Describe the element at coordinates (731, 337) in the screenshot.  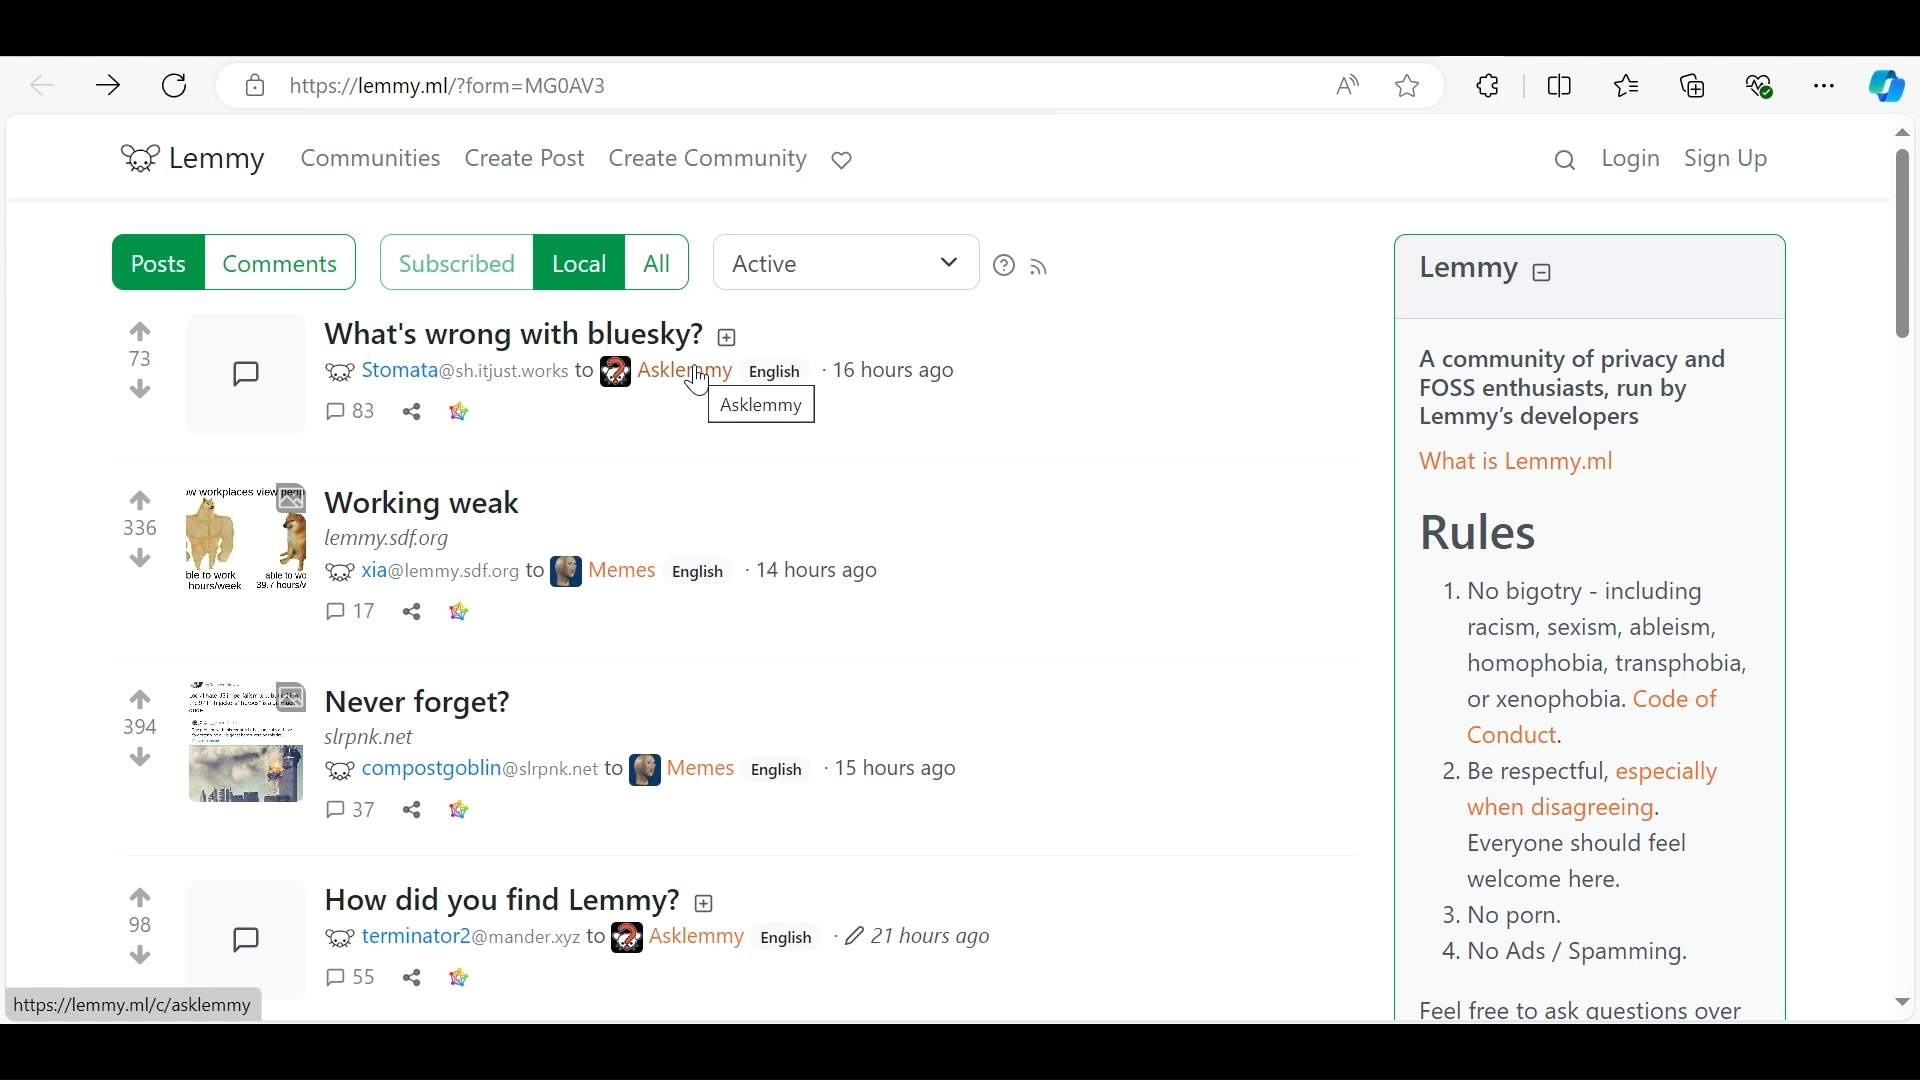
I see `` at that location.